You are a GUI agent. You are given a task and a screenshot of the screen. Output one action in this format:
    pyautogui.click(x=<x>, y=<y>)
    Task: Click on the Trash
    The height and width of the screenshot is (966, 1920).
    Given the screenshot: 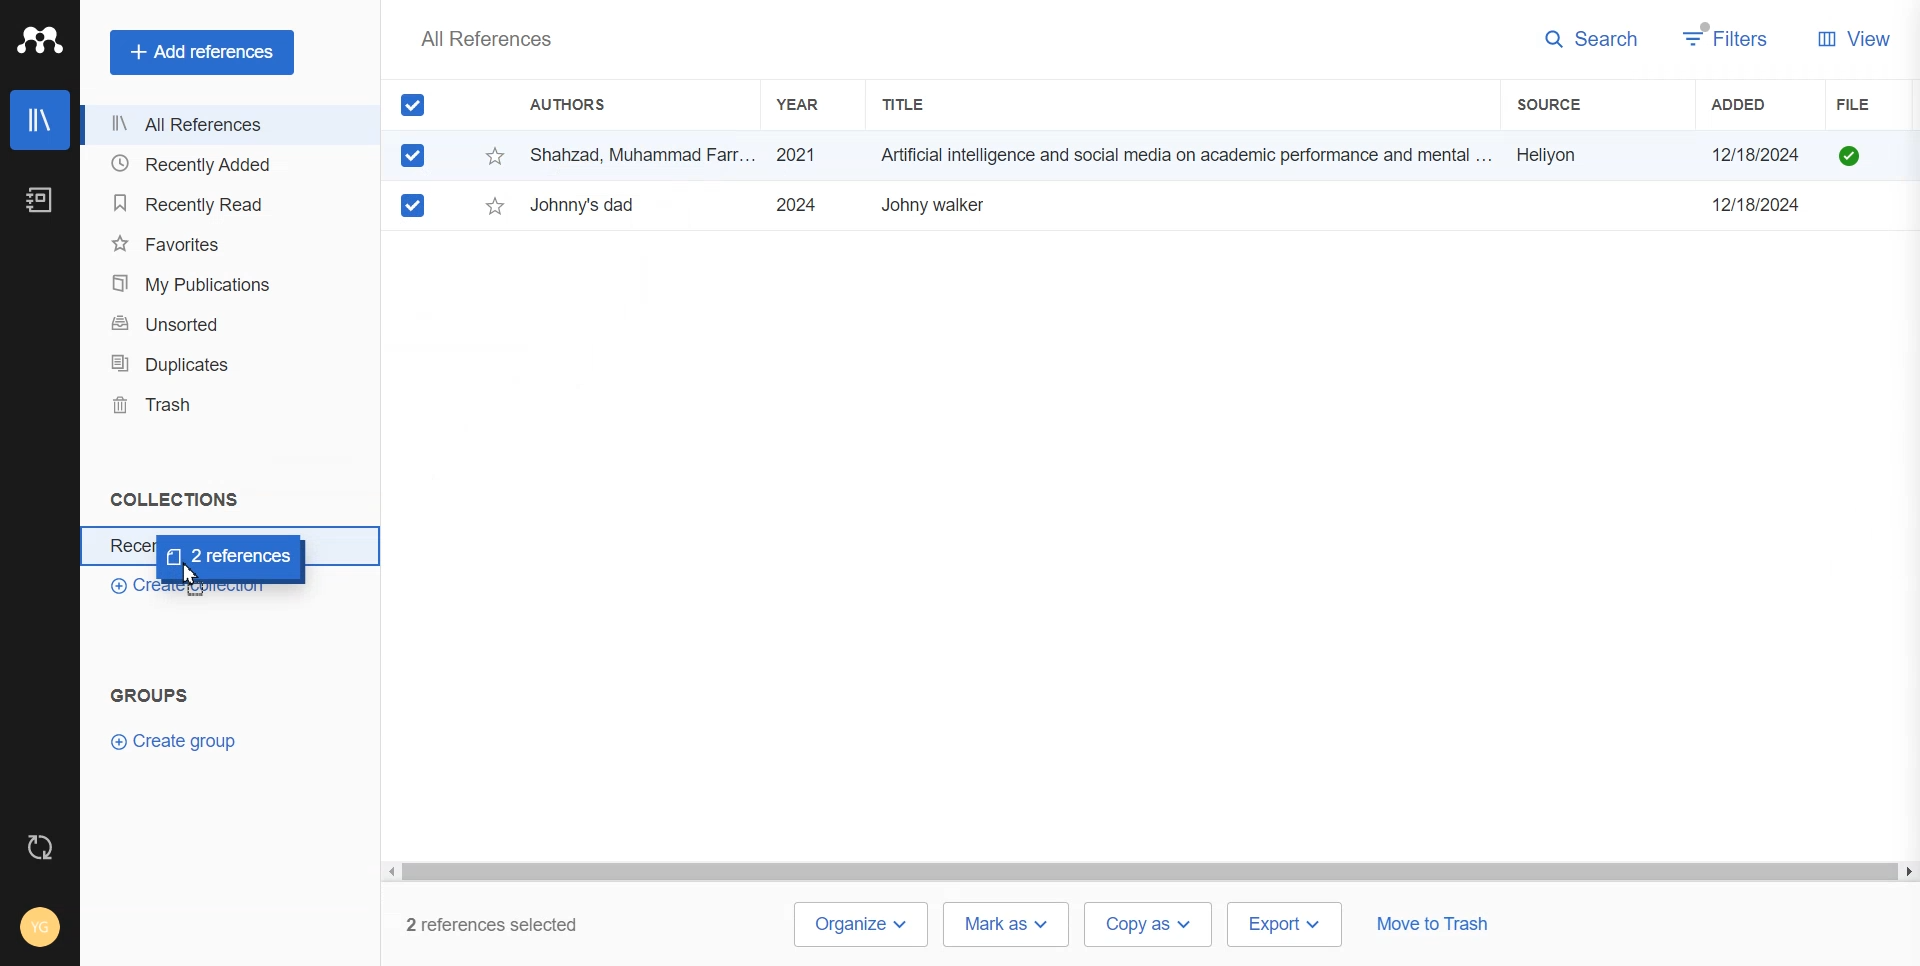 What is the action you would take?
    pyautogui.click(x=222, y=404)
    